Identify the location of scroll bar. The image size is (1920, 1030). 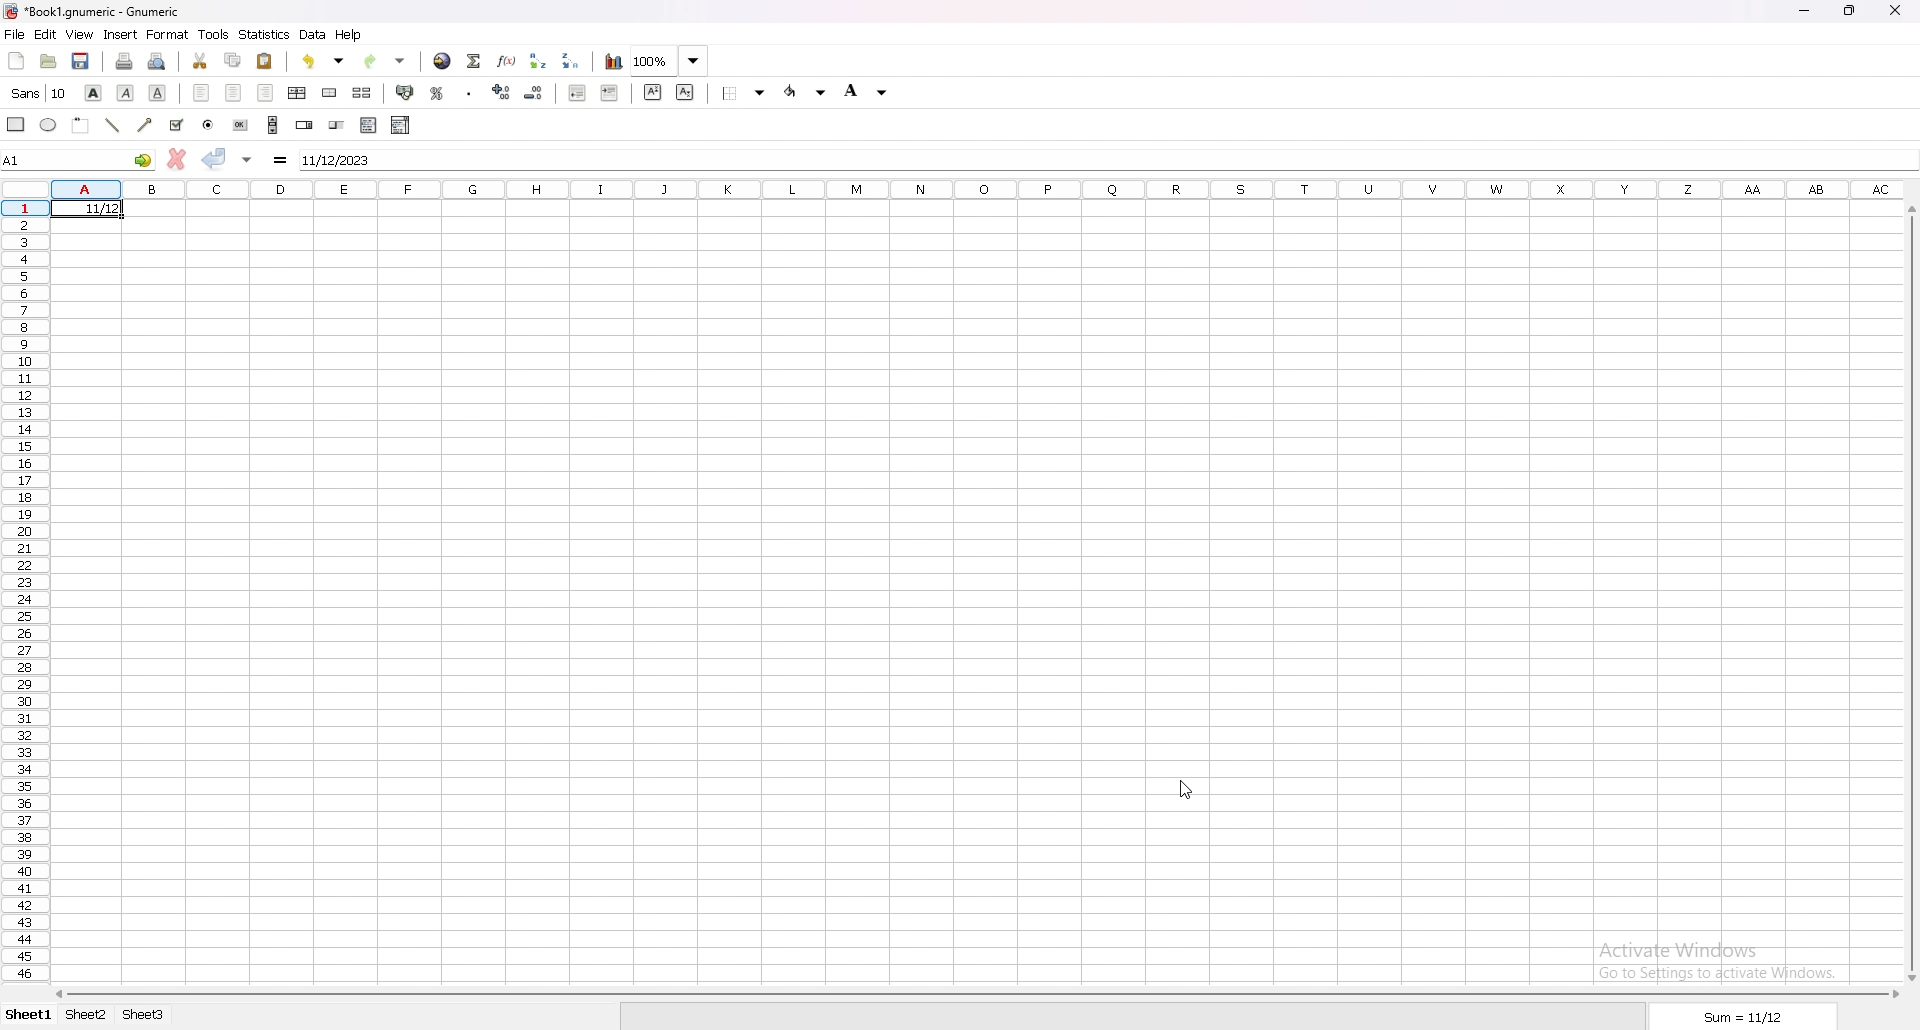
(1908, 593).